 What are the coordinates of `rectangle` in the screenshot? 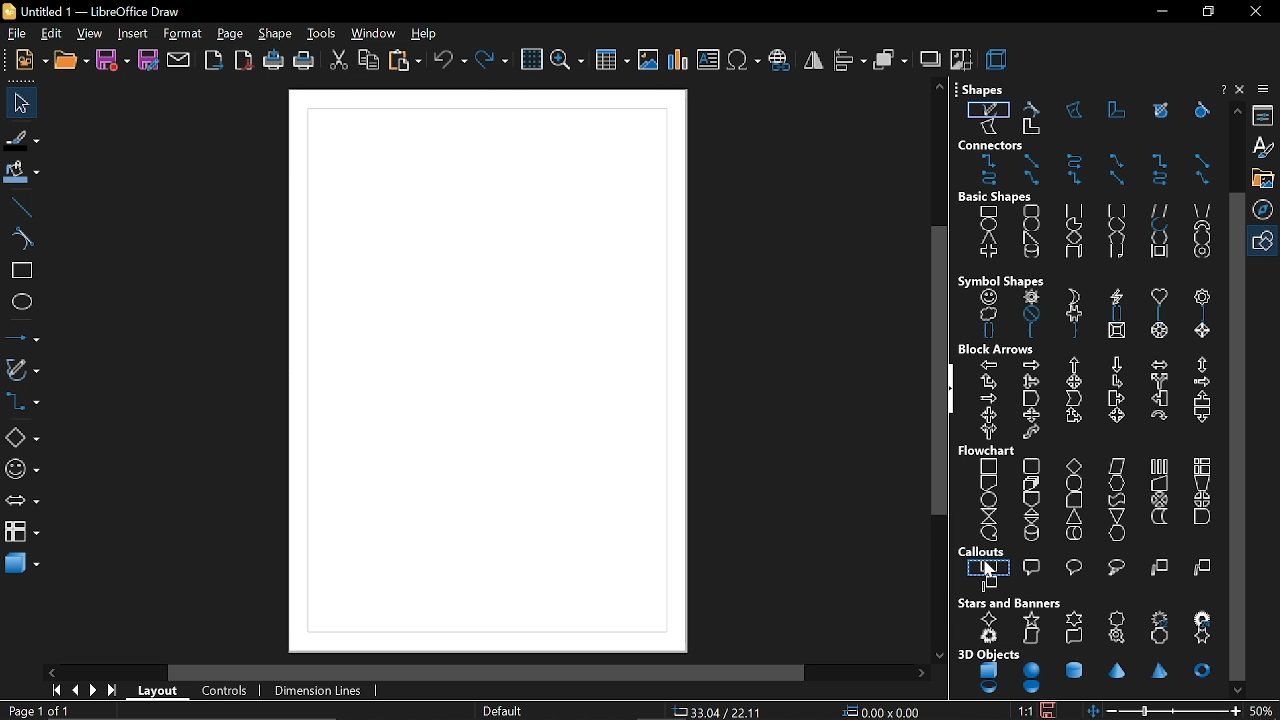 It's located at (989, 212).